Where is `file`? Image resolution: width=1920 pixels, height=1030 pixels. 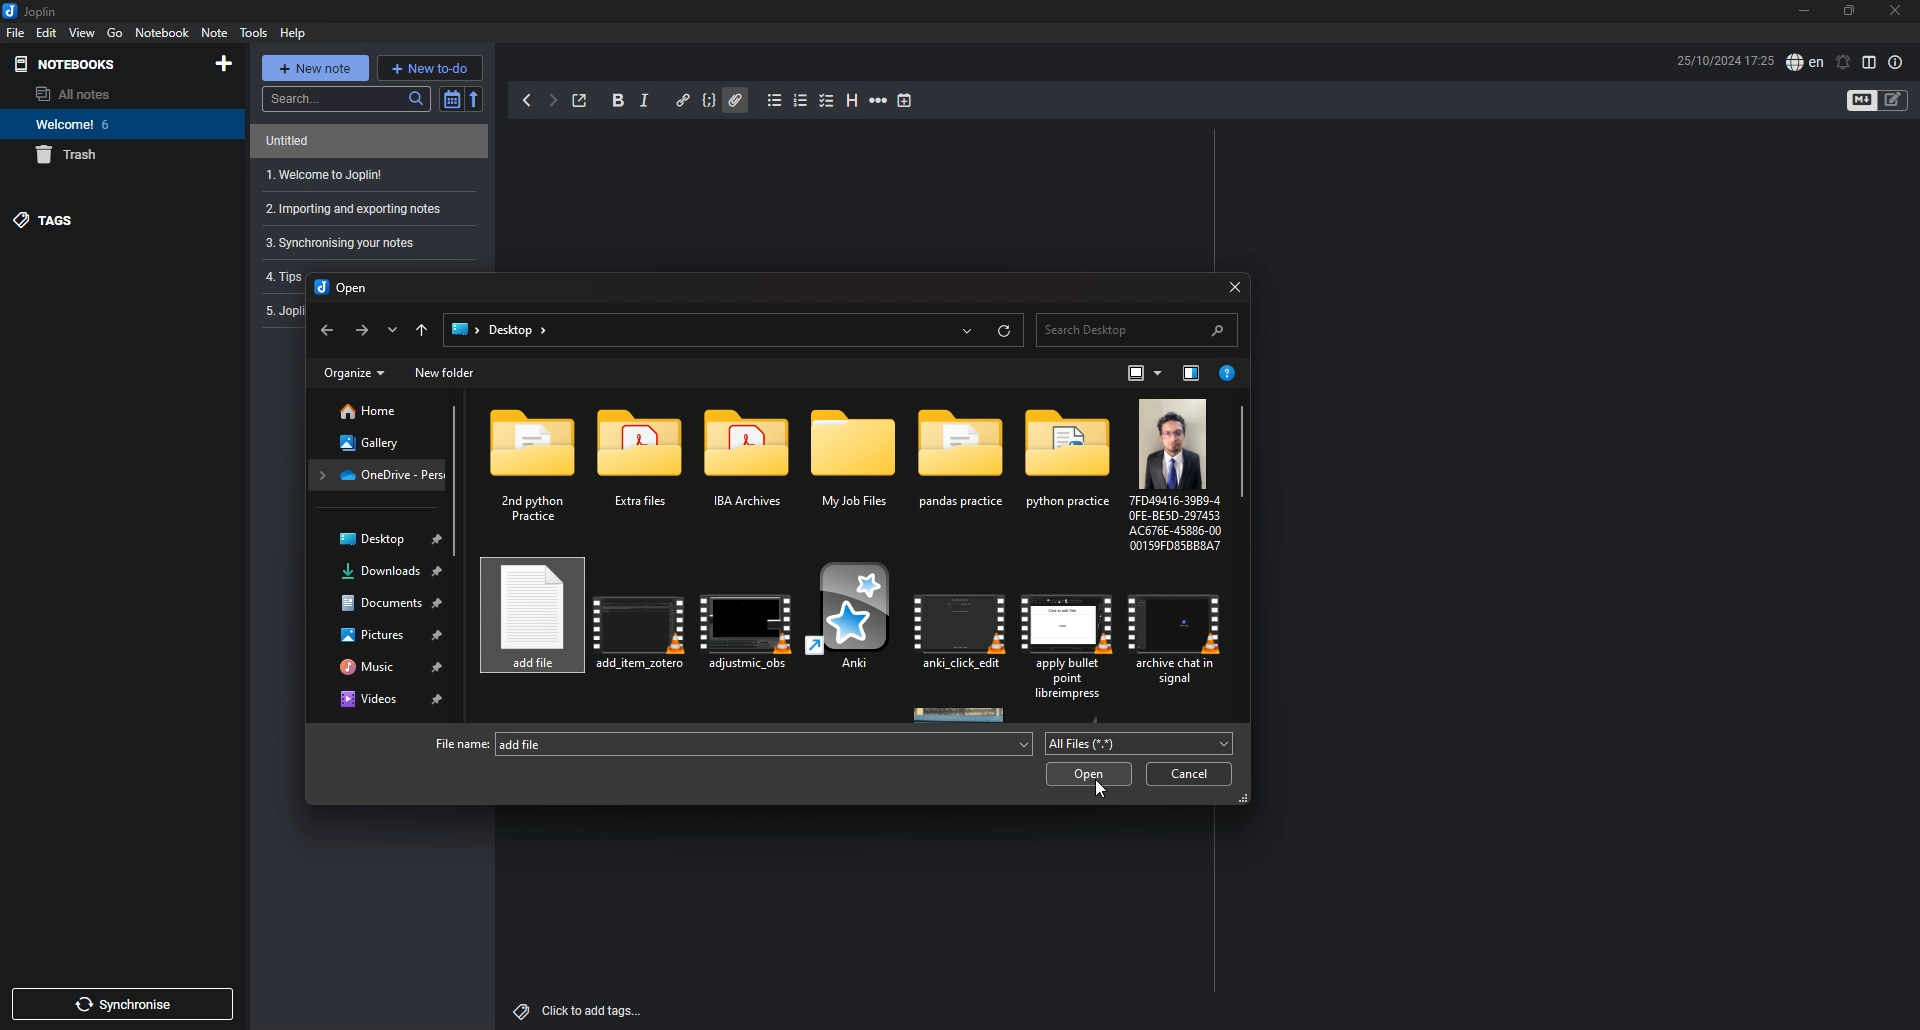
file is located at coordinates (637, 620).